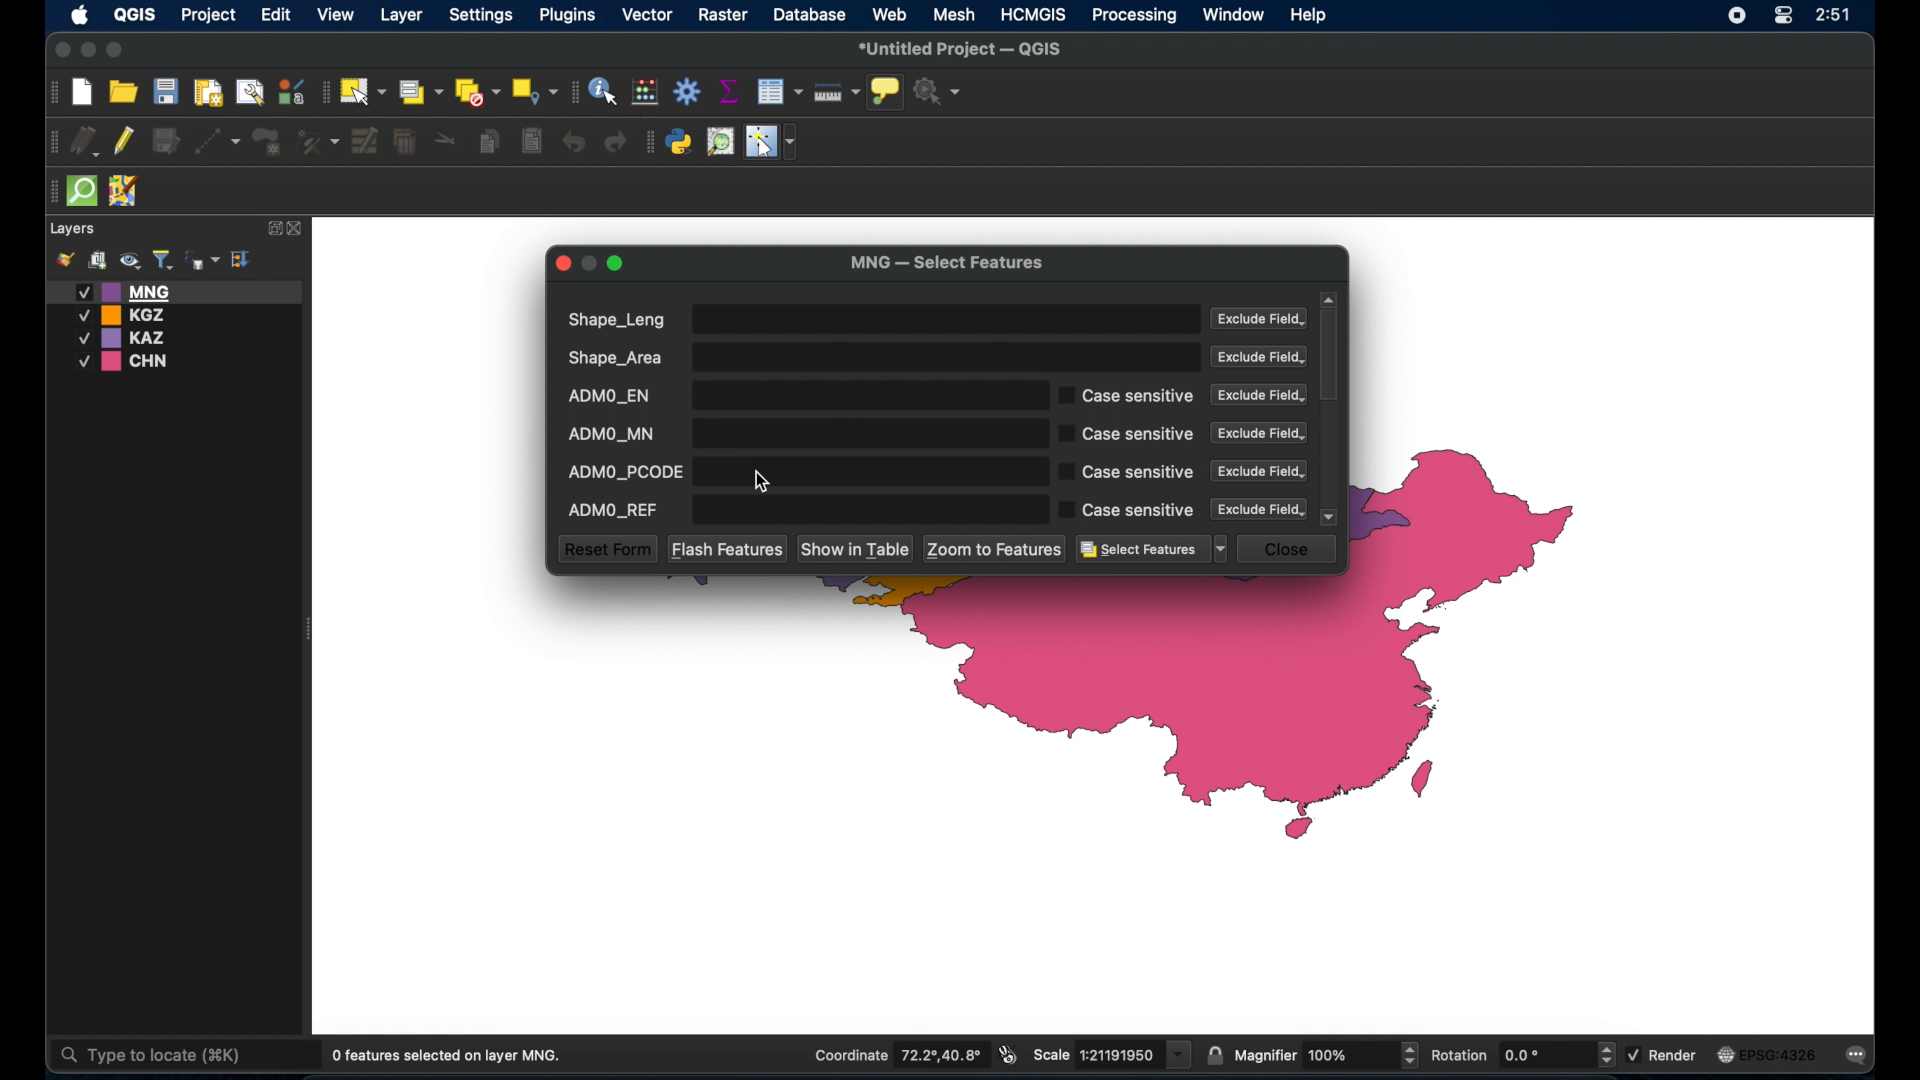  I want to click on reset form, so click(606, 549).